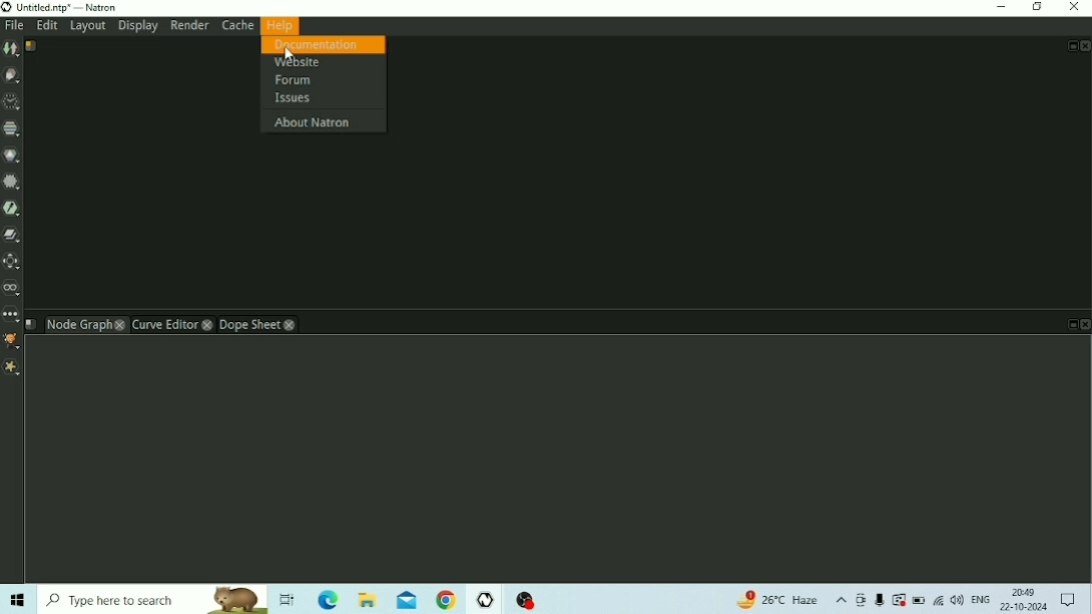 Image resolution: width=1092 pixels, height=614 pixels. Describe the element at coordinates (290, 53) in the screenshot. I see `cursor` at that location.